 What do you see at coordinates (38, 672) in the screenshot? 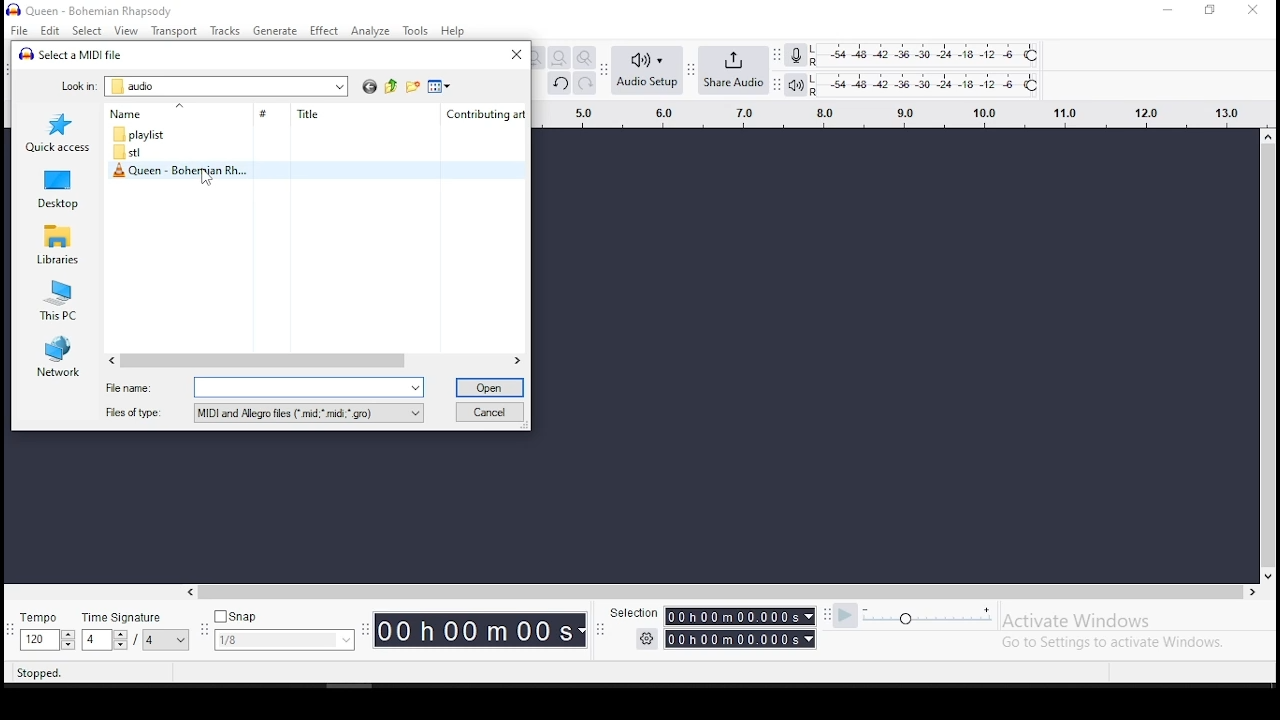
I see `Stopped.` at bounding box center [38, 672].